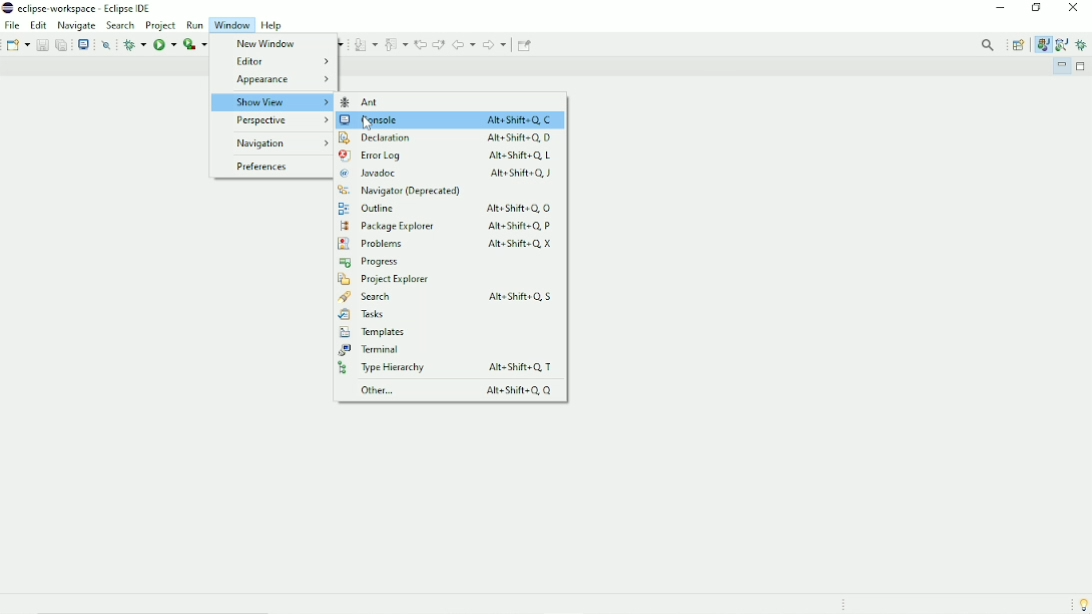 This screenshot has height=614, width=1092. Describe the element at coordinates (372, 350) in the screenshot. I see `Terminal` at that location.